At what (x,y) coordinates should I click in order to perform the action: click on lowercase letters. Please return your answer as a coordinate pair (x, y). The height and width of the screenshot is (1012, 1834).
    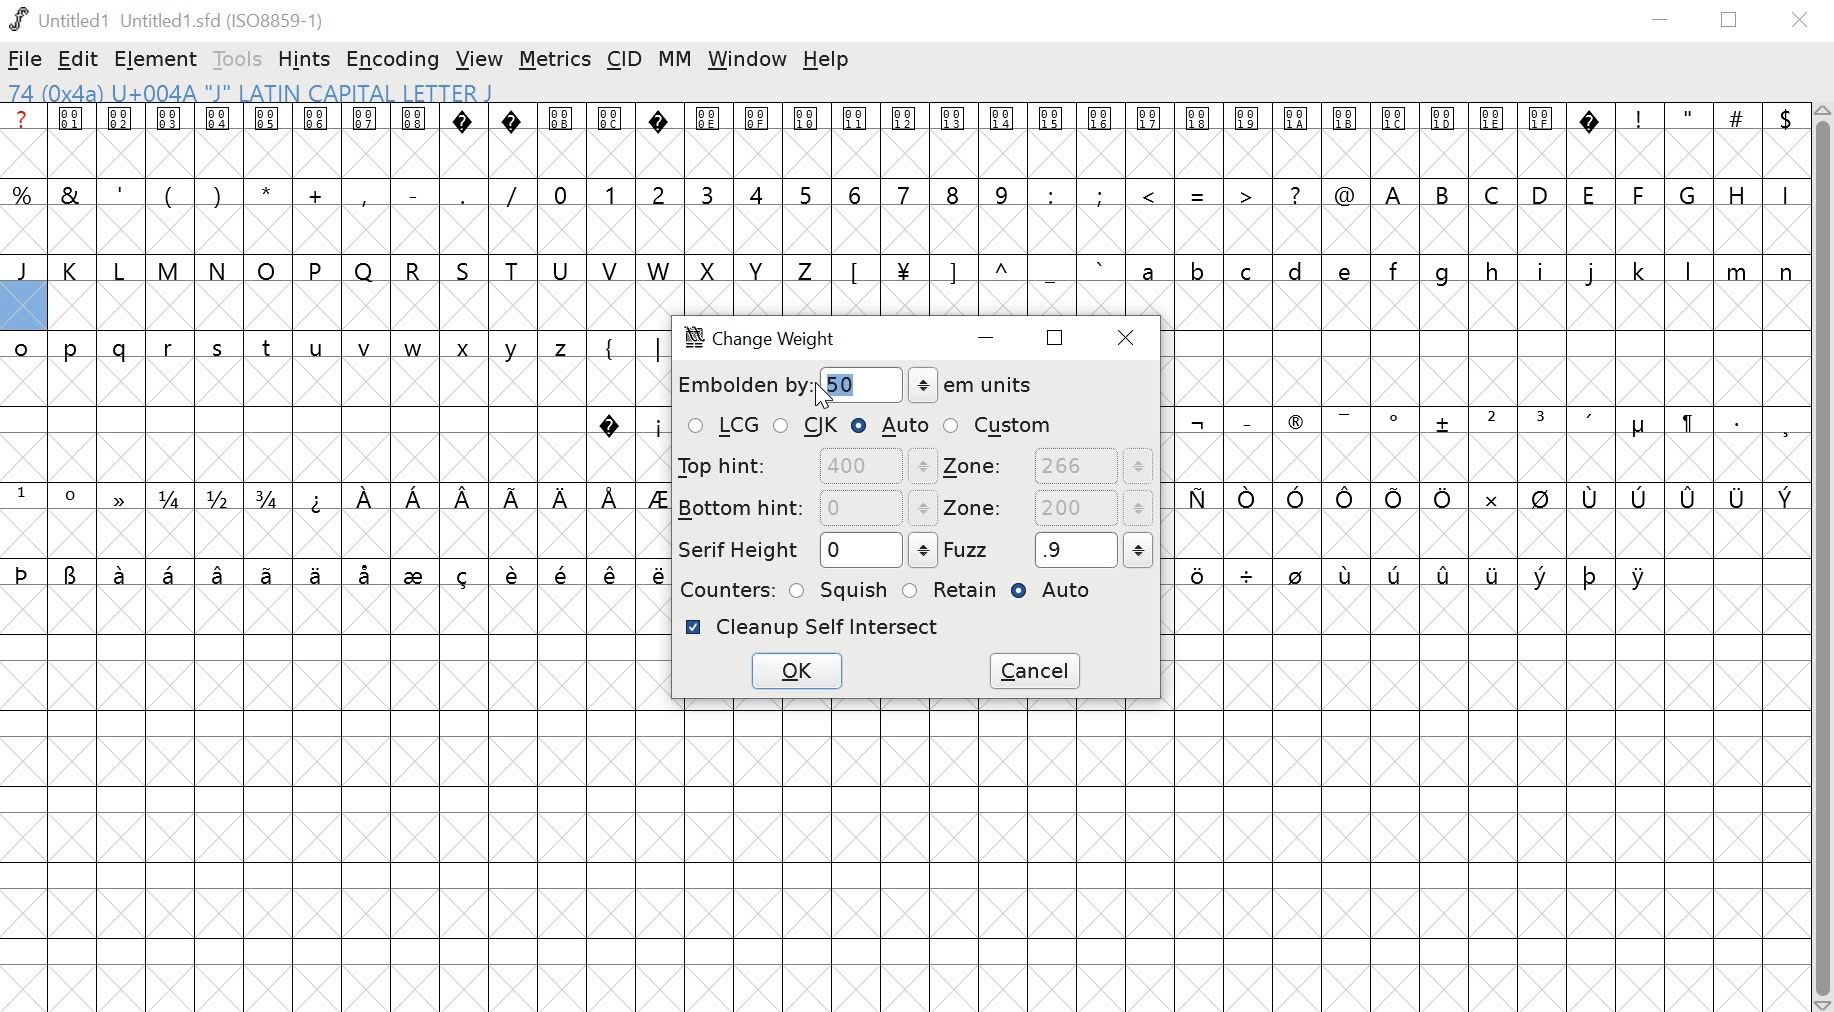
    Looking at the image, I should click on (296, 351).